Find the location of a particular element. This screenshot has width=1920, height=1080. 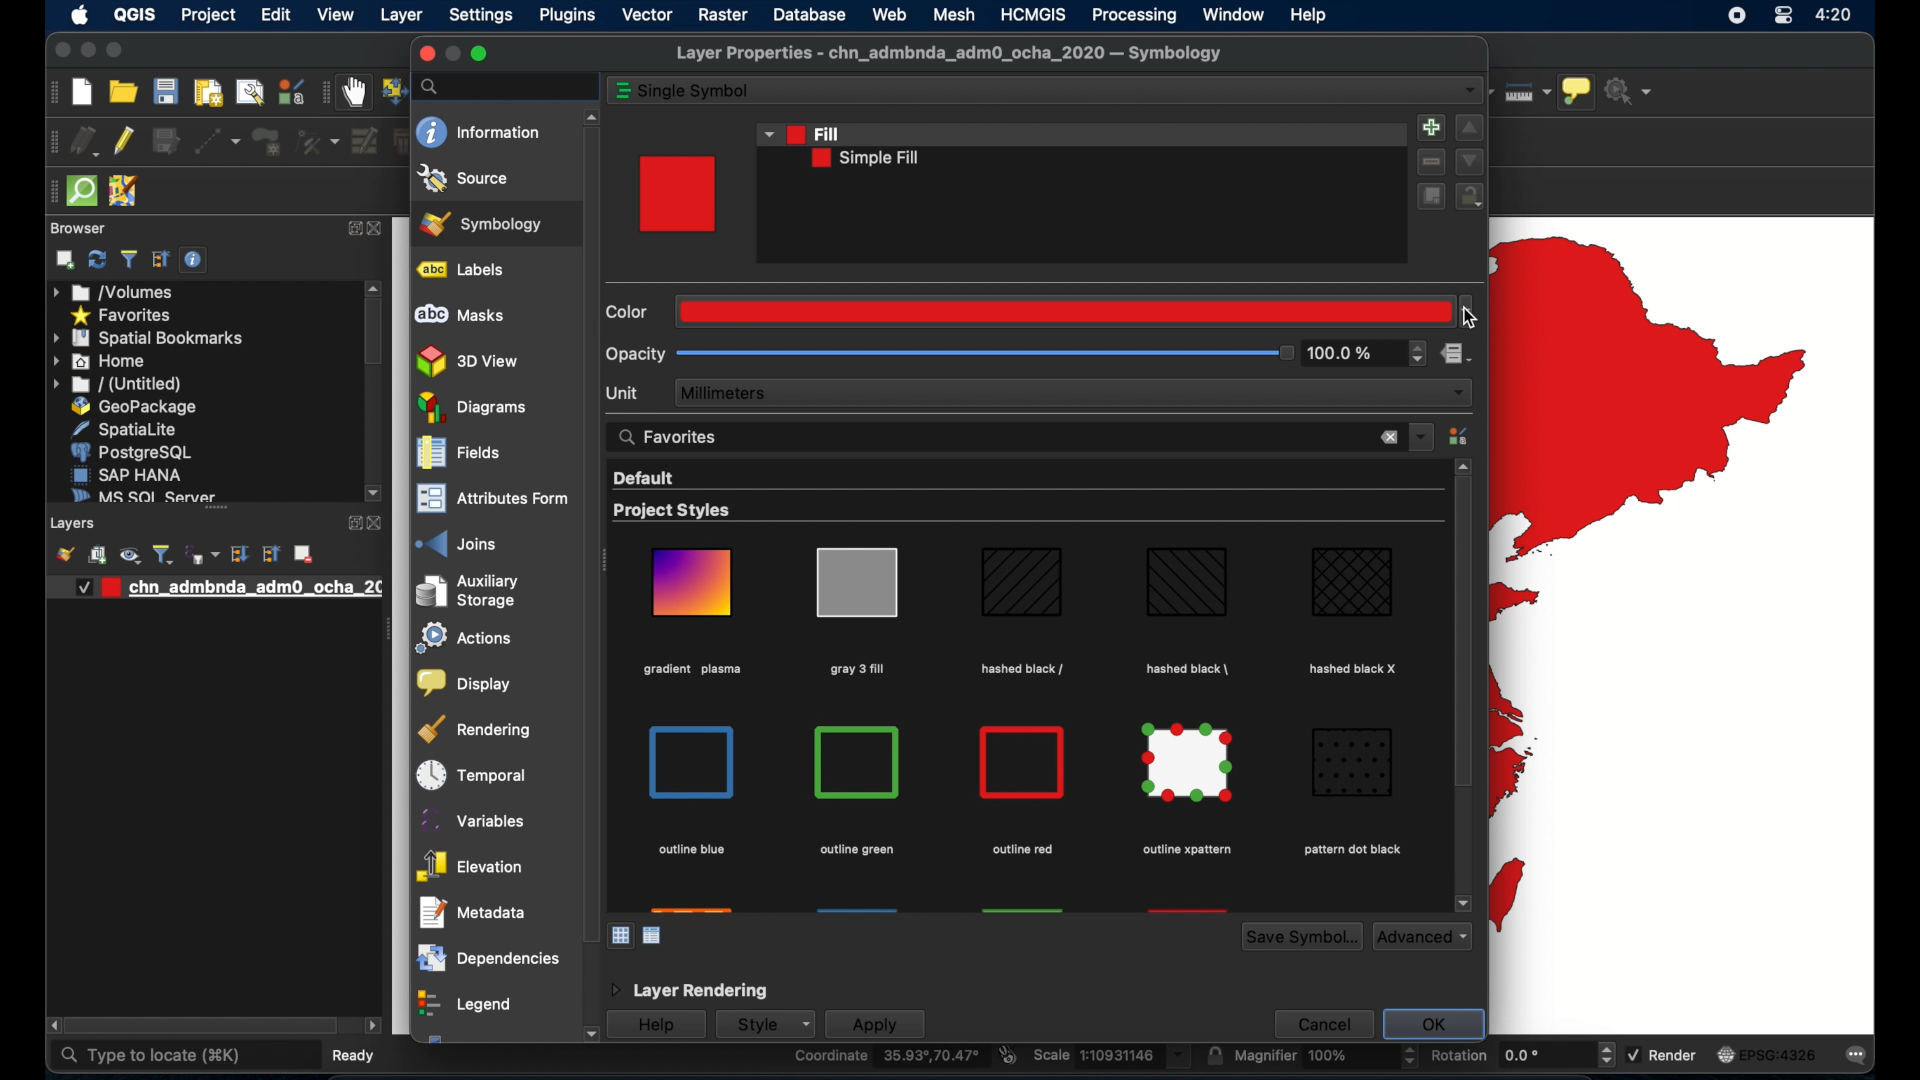

messages is located at coordinates (1859, 1055).